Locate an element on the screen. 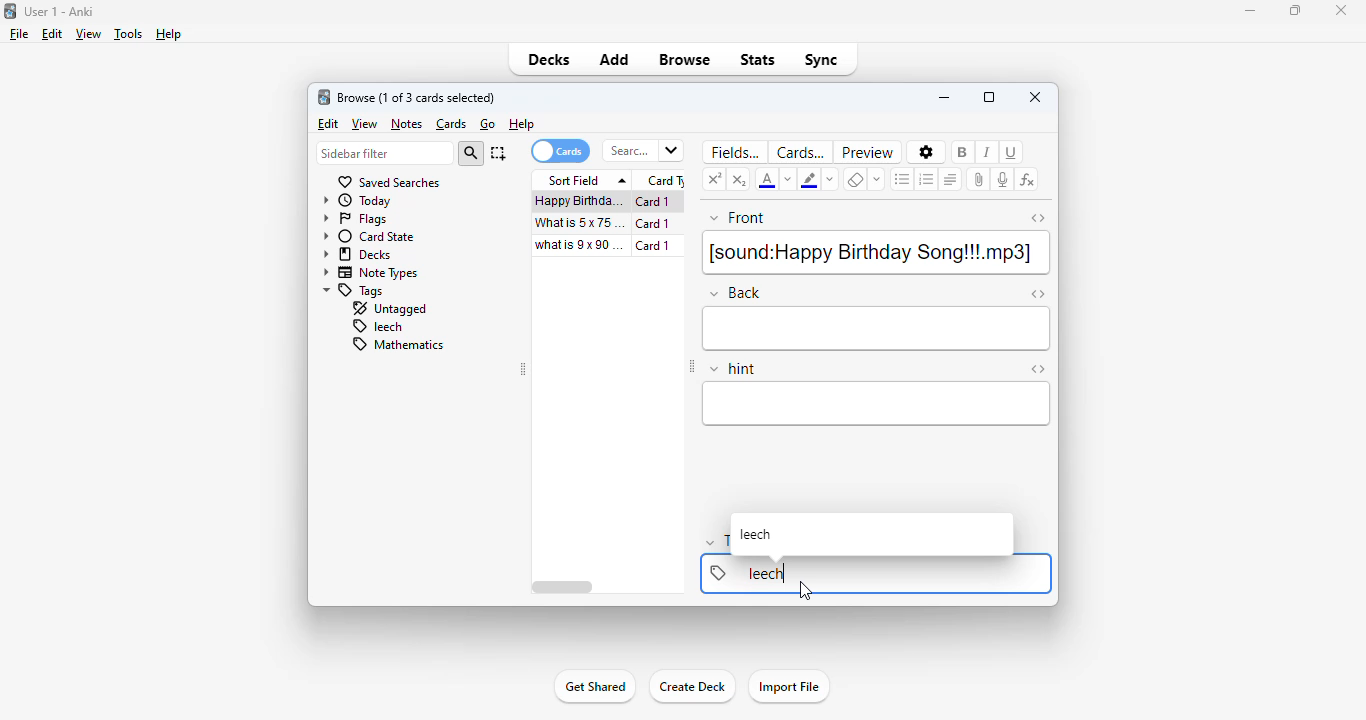 Image resolution: width=1366 pixels, height=720 pixels. horizontal scroll bar is located at coordinates (563, 587).